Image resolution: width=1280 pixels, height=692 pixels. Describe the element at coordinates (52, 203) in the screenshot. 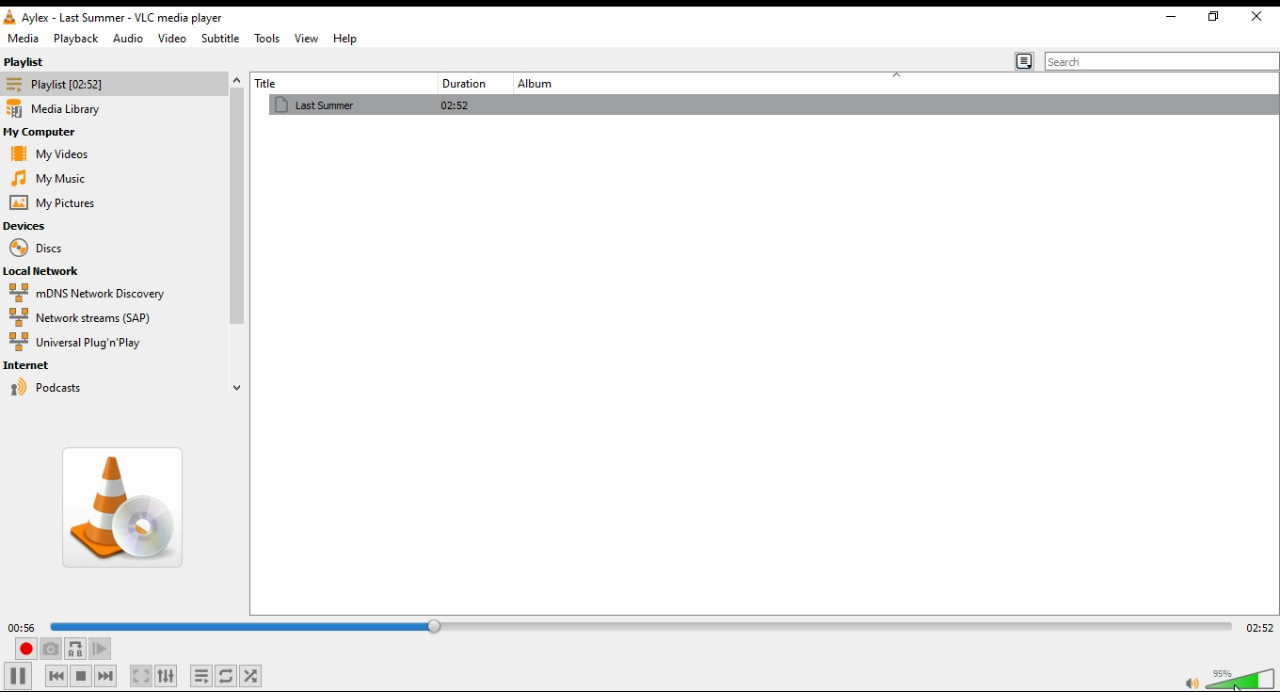

I see `my pictures` at that location.